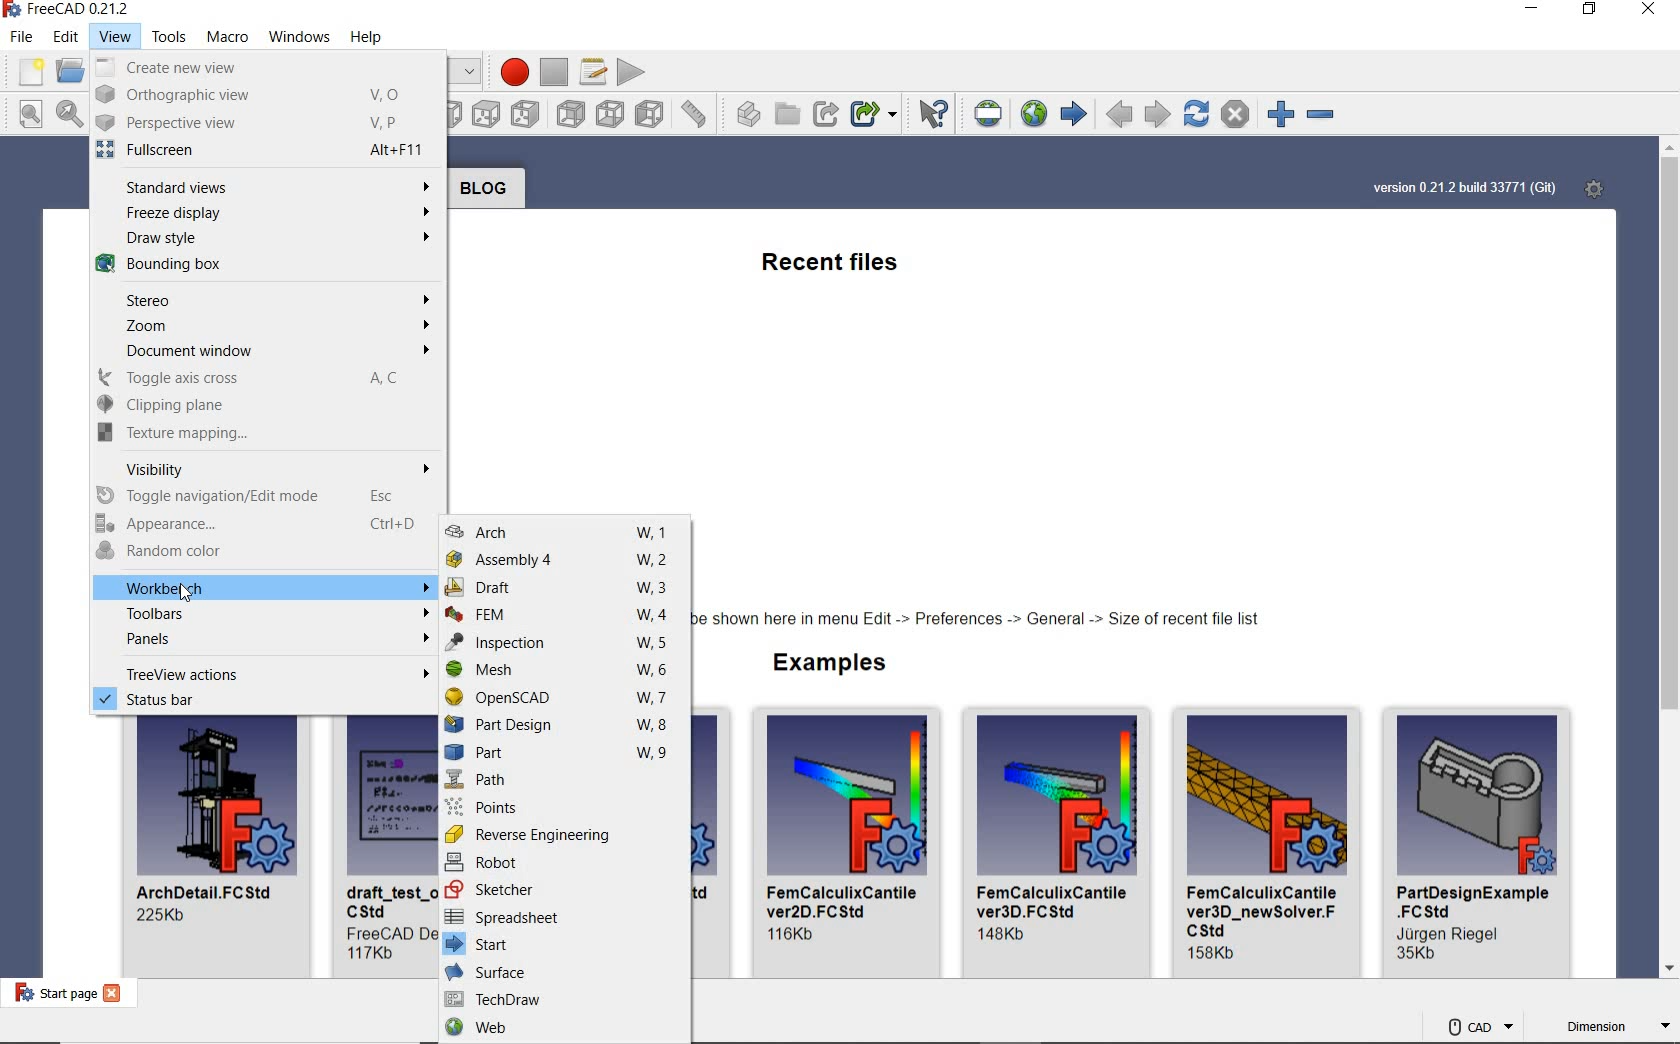  I want to click on FEM, so click(561, 618).